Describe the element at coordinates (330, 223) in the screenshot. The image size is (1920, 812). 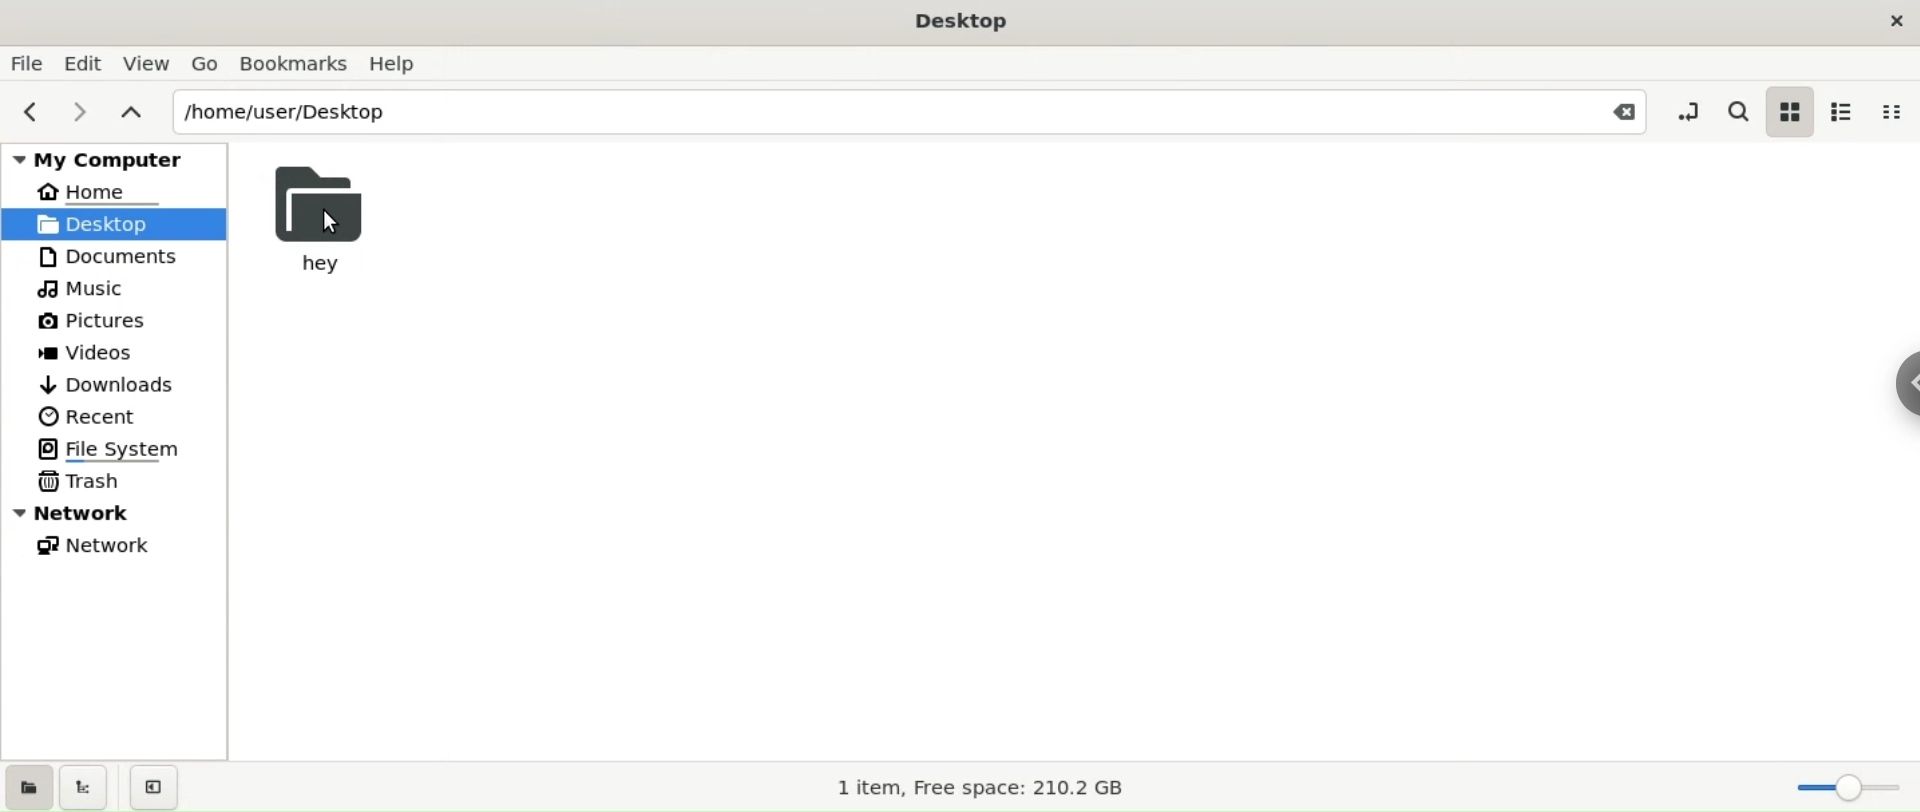
I see `cursor` at that location.